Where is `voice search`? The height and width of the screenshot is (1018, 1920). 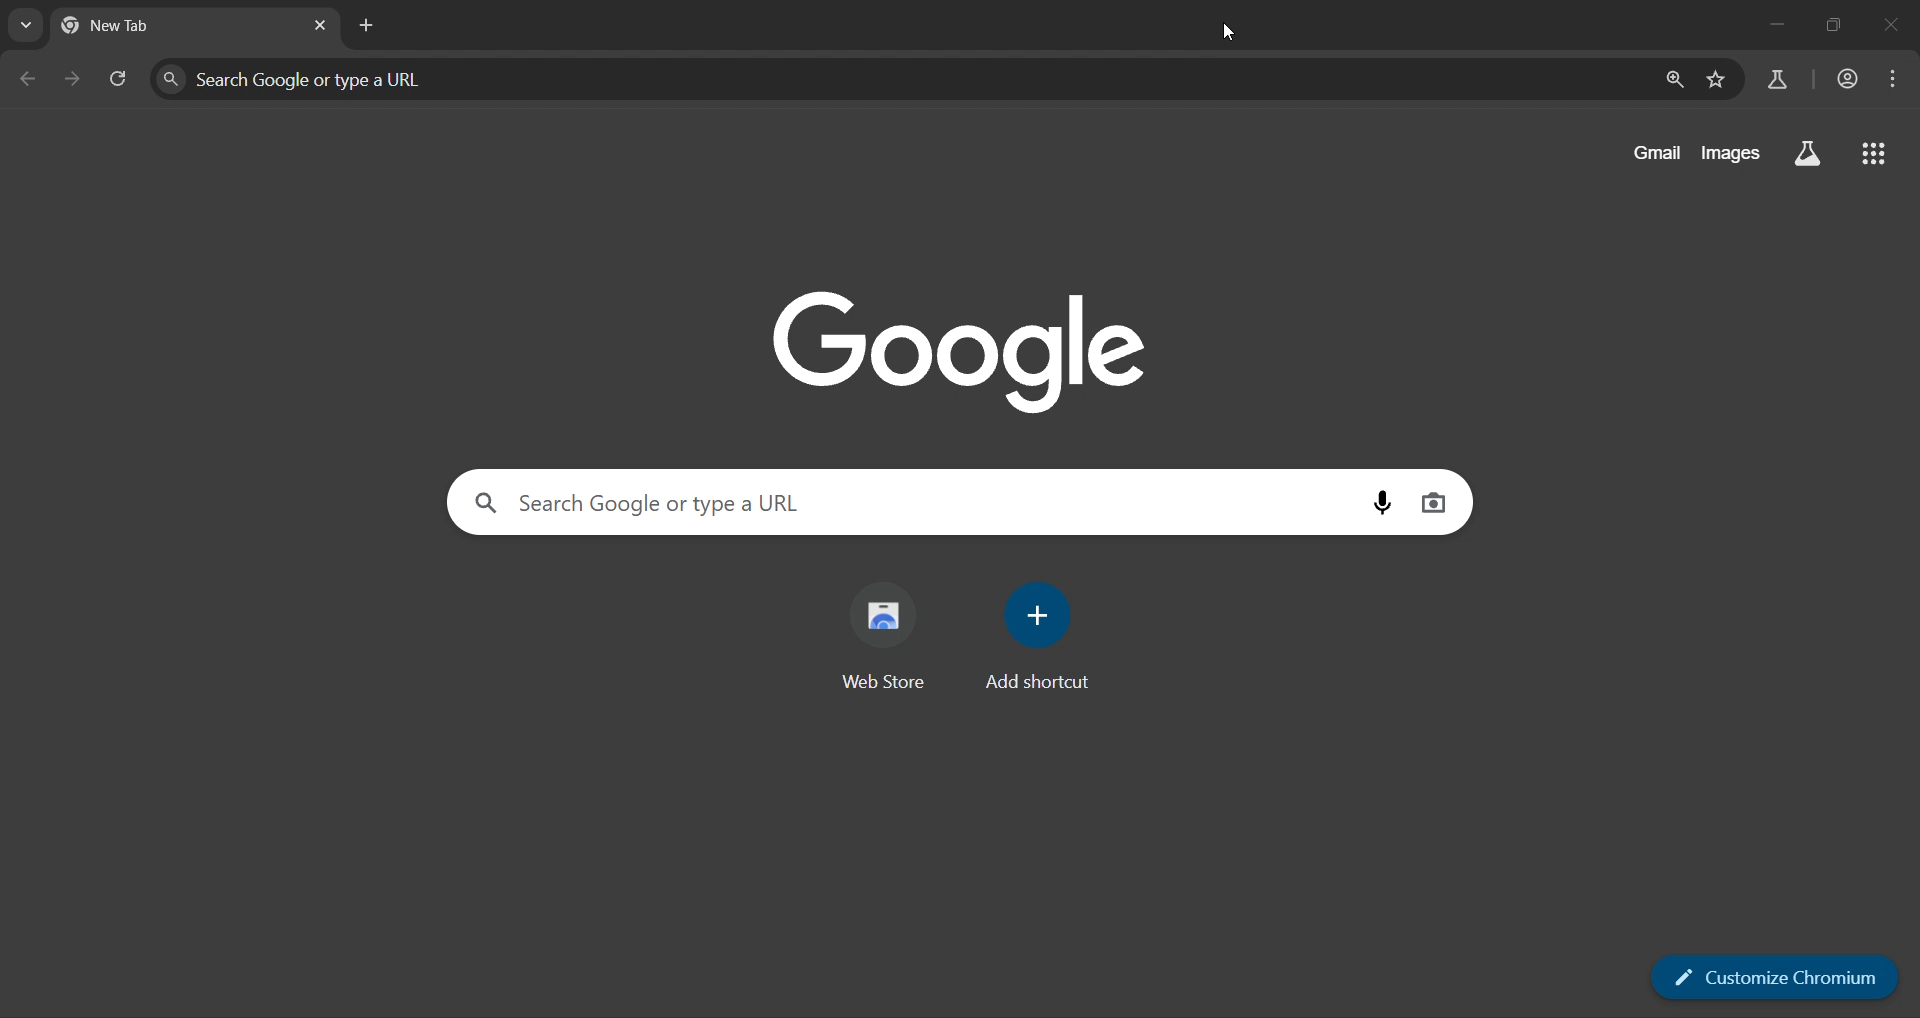 voice search is located at coordinates (1379, 500).